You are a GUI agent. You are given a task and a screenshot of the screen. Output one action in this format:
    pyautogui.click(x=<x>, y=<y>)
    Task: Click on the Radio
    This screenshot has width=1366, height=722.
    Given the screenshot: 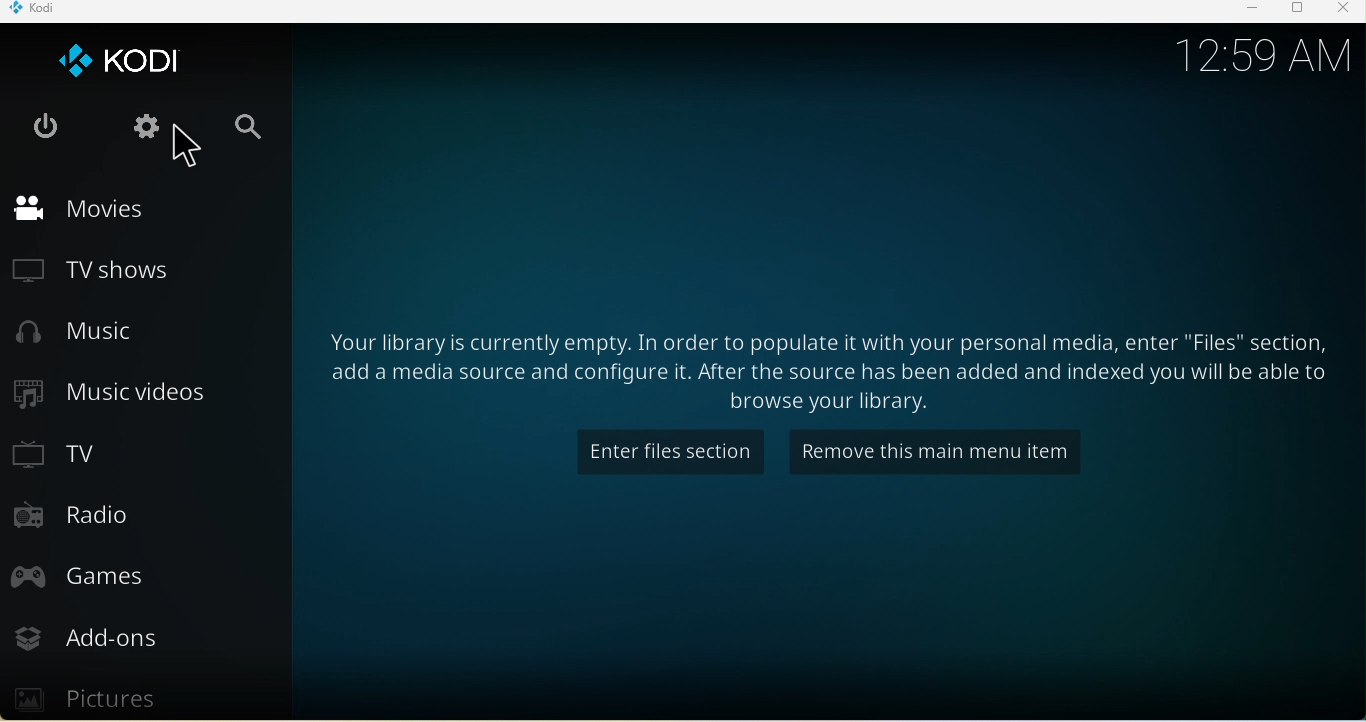 What is the action you would take?
    pyautogui.click(x=98, y=518)
    